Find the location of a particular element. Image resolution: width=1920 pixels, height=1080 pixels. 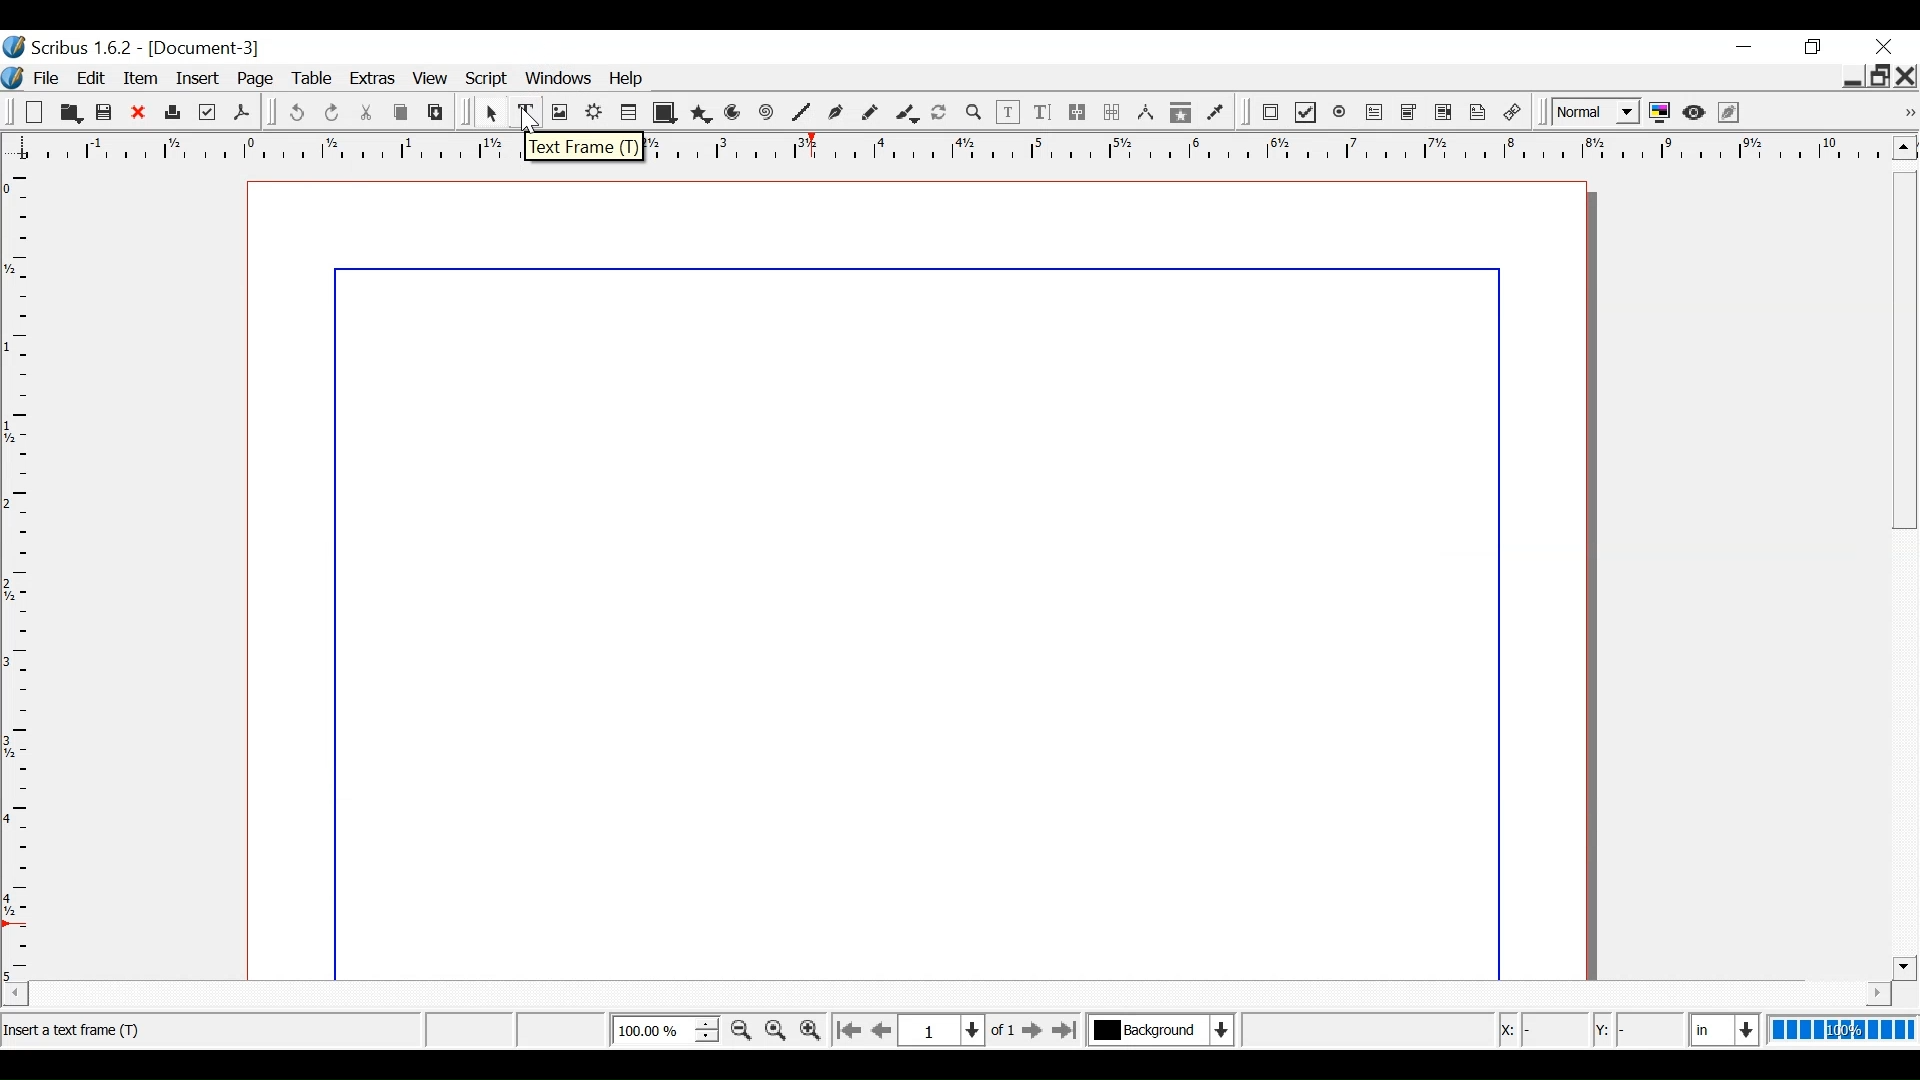

Y Coordinates is located at coordinates (1633, 1030).